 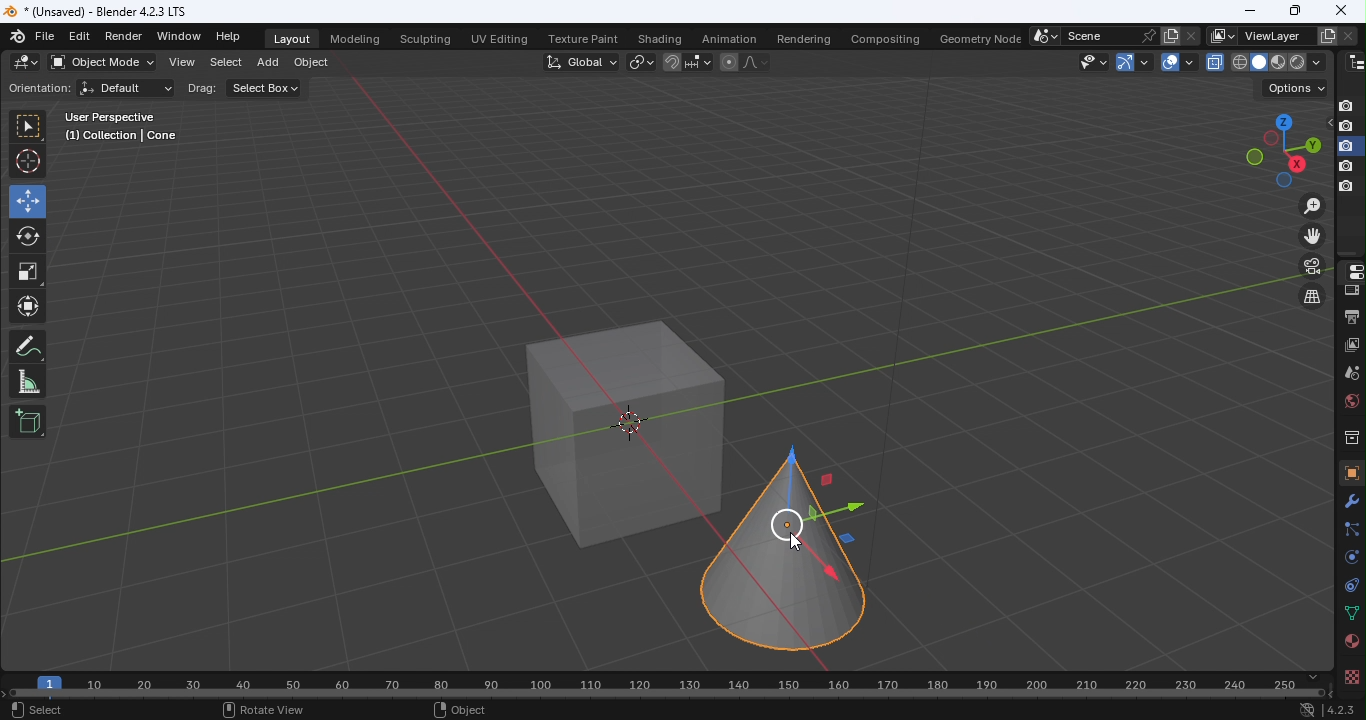 What do you see at coordinates (29, 162) in the screenshot?
I see `Cursor` at bounding box center [29, 162].